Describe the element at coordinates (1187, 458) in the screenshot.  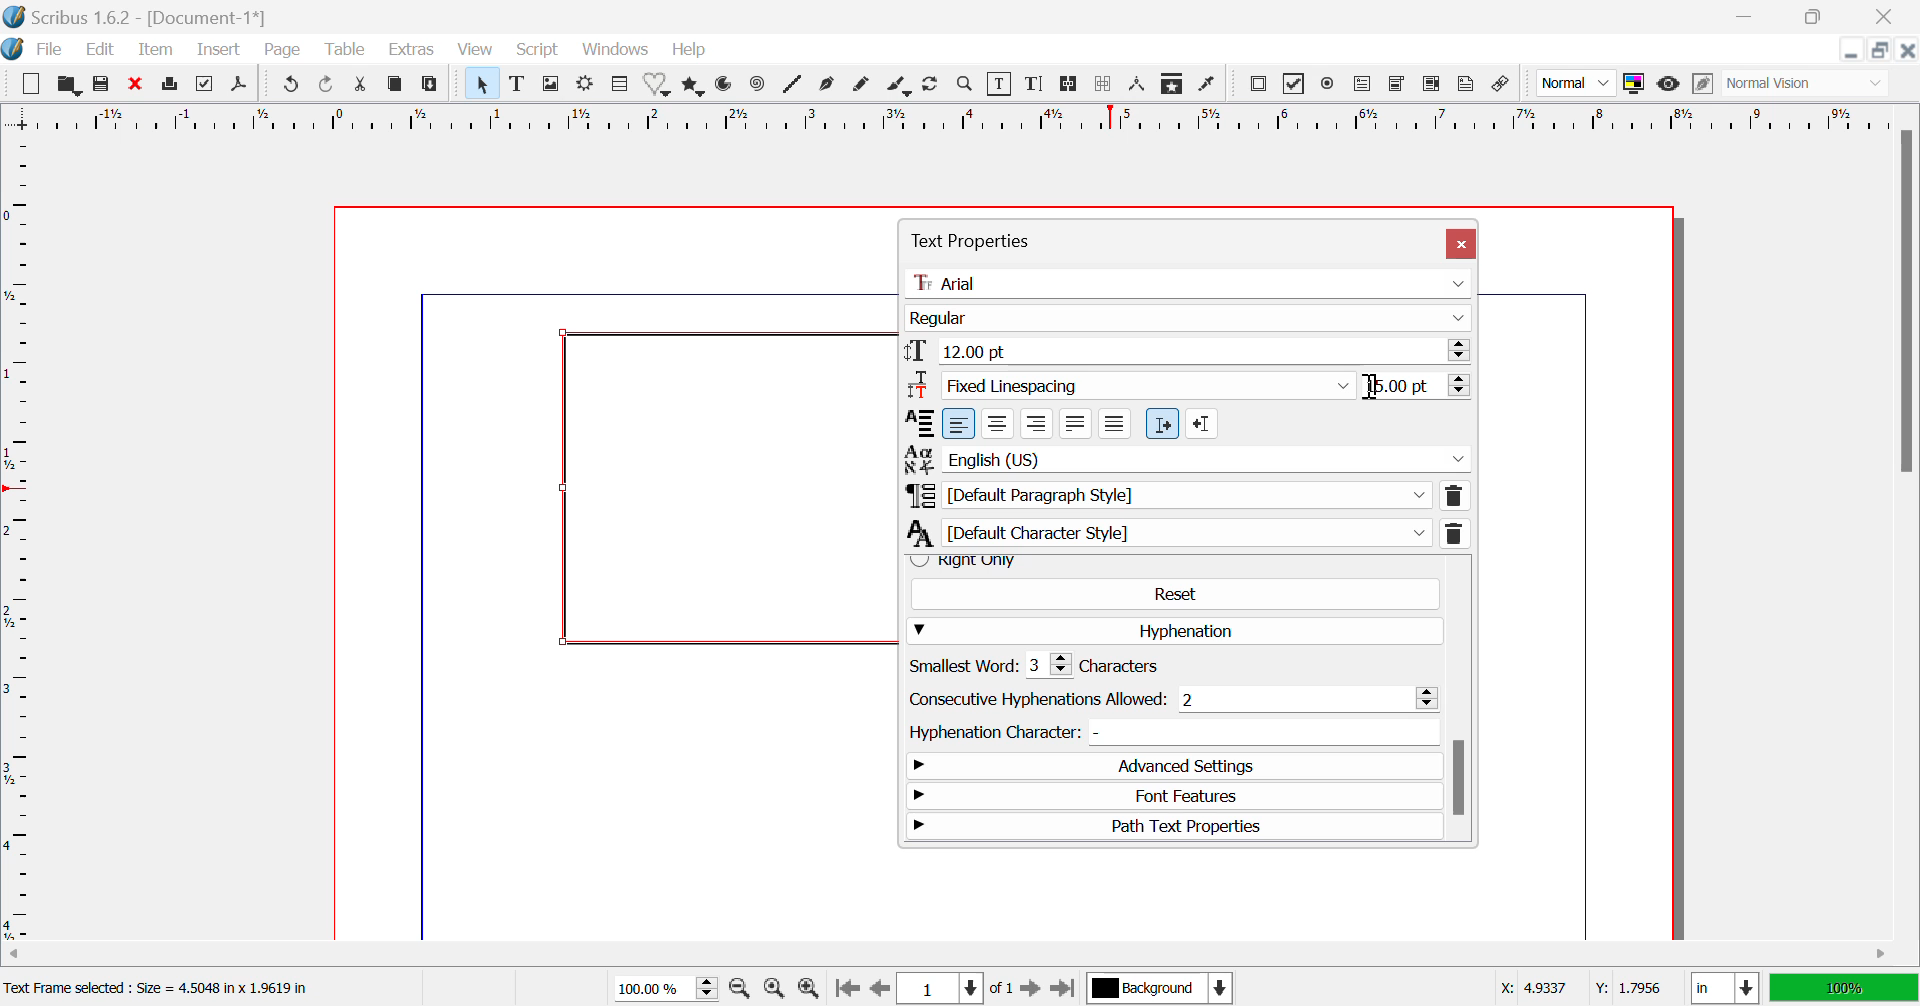
I see `English (US)` at that location.